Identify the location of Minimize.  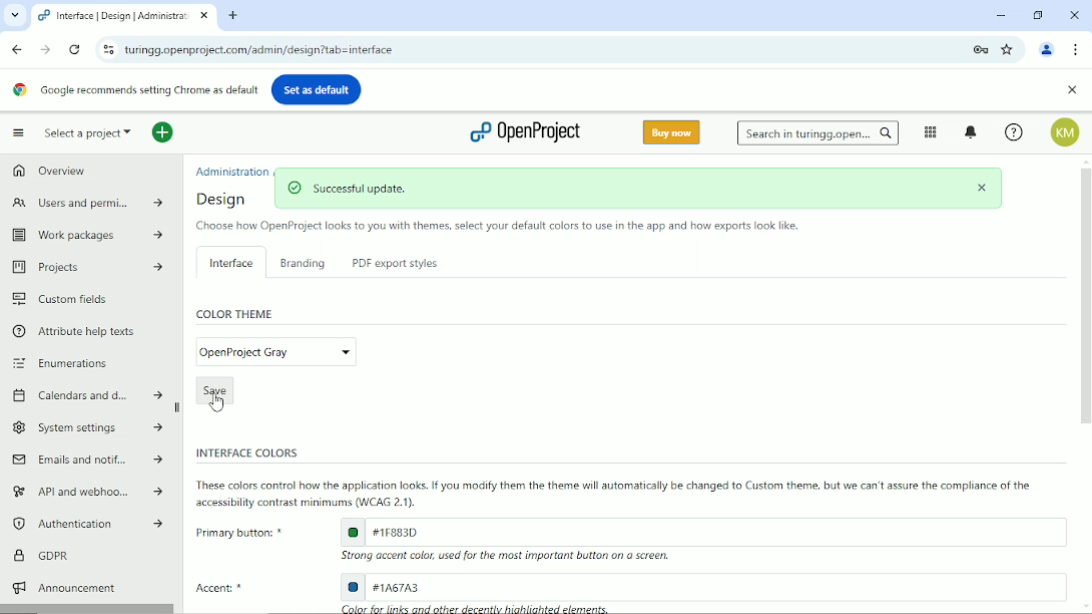
(1001, 15).